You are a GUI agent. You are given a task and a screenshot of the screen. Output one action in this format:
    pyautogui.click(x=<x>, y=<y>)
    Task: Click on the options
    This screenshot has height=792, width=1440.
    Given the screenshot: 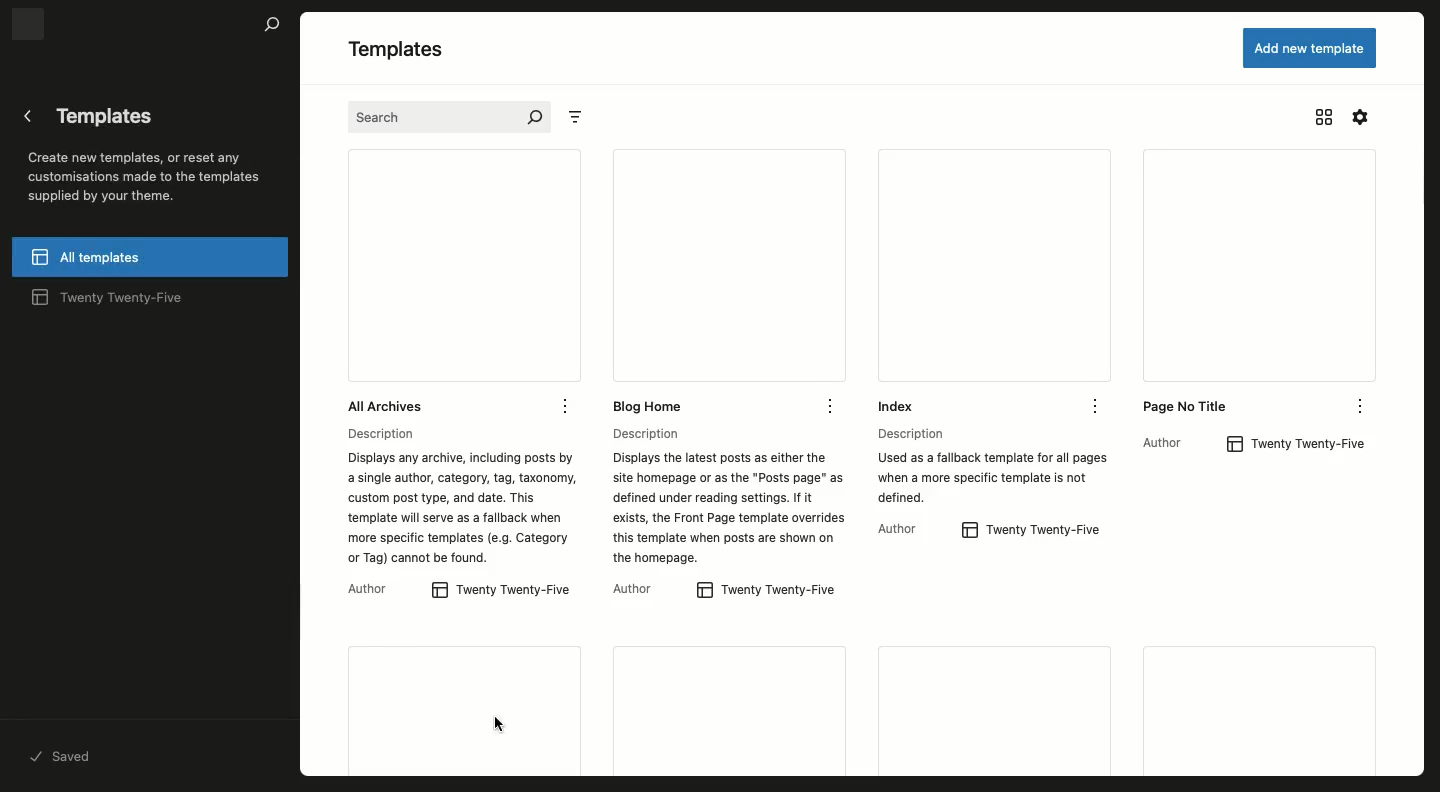 What is the action you would take?
    pyautogui.click(x=1357, y=408)
    